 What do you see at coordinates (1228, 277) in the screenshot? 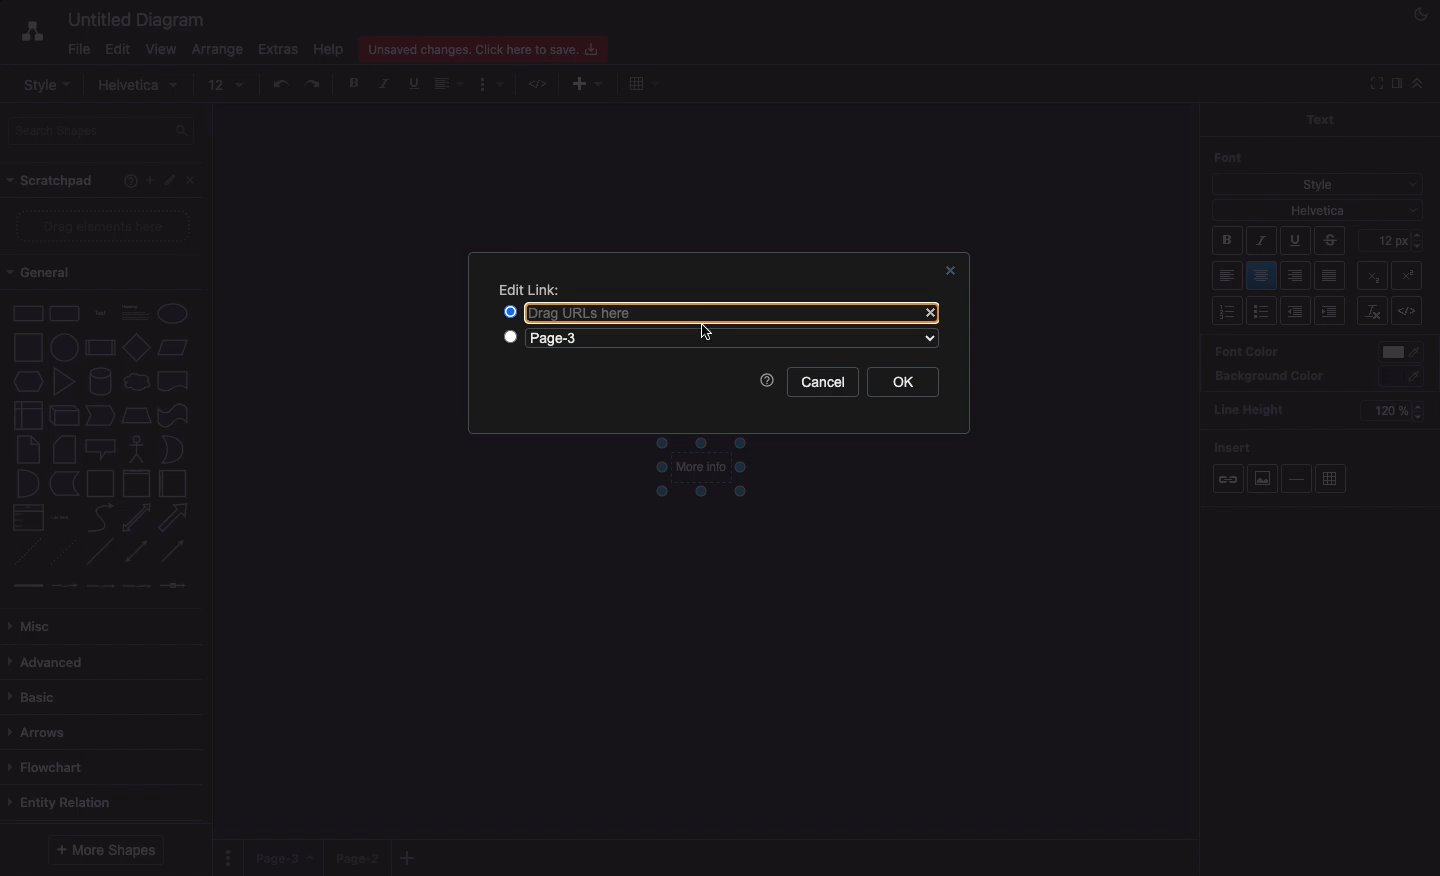
I see `Left aligned` at bounding box center [1228, 277].